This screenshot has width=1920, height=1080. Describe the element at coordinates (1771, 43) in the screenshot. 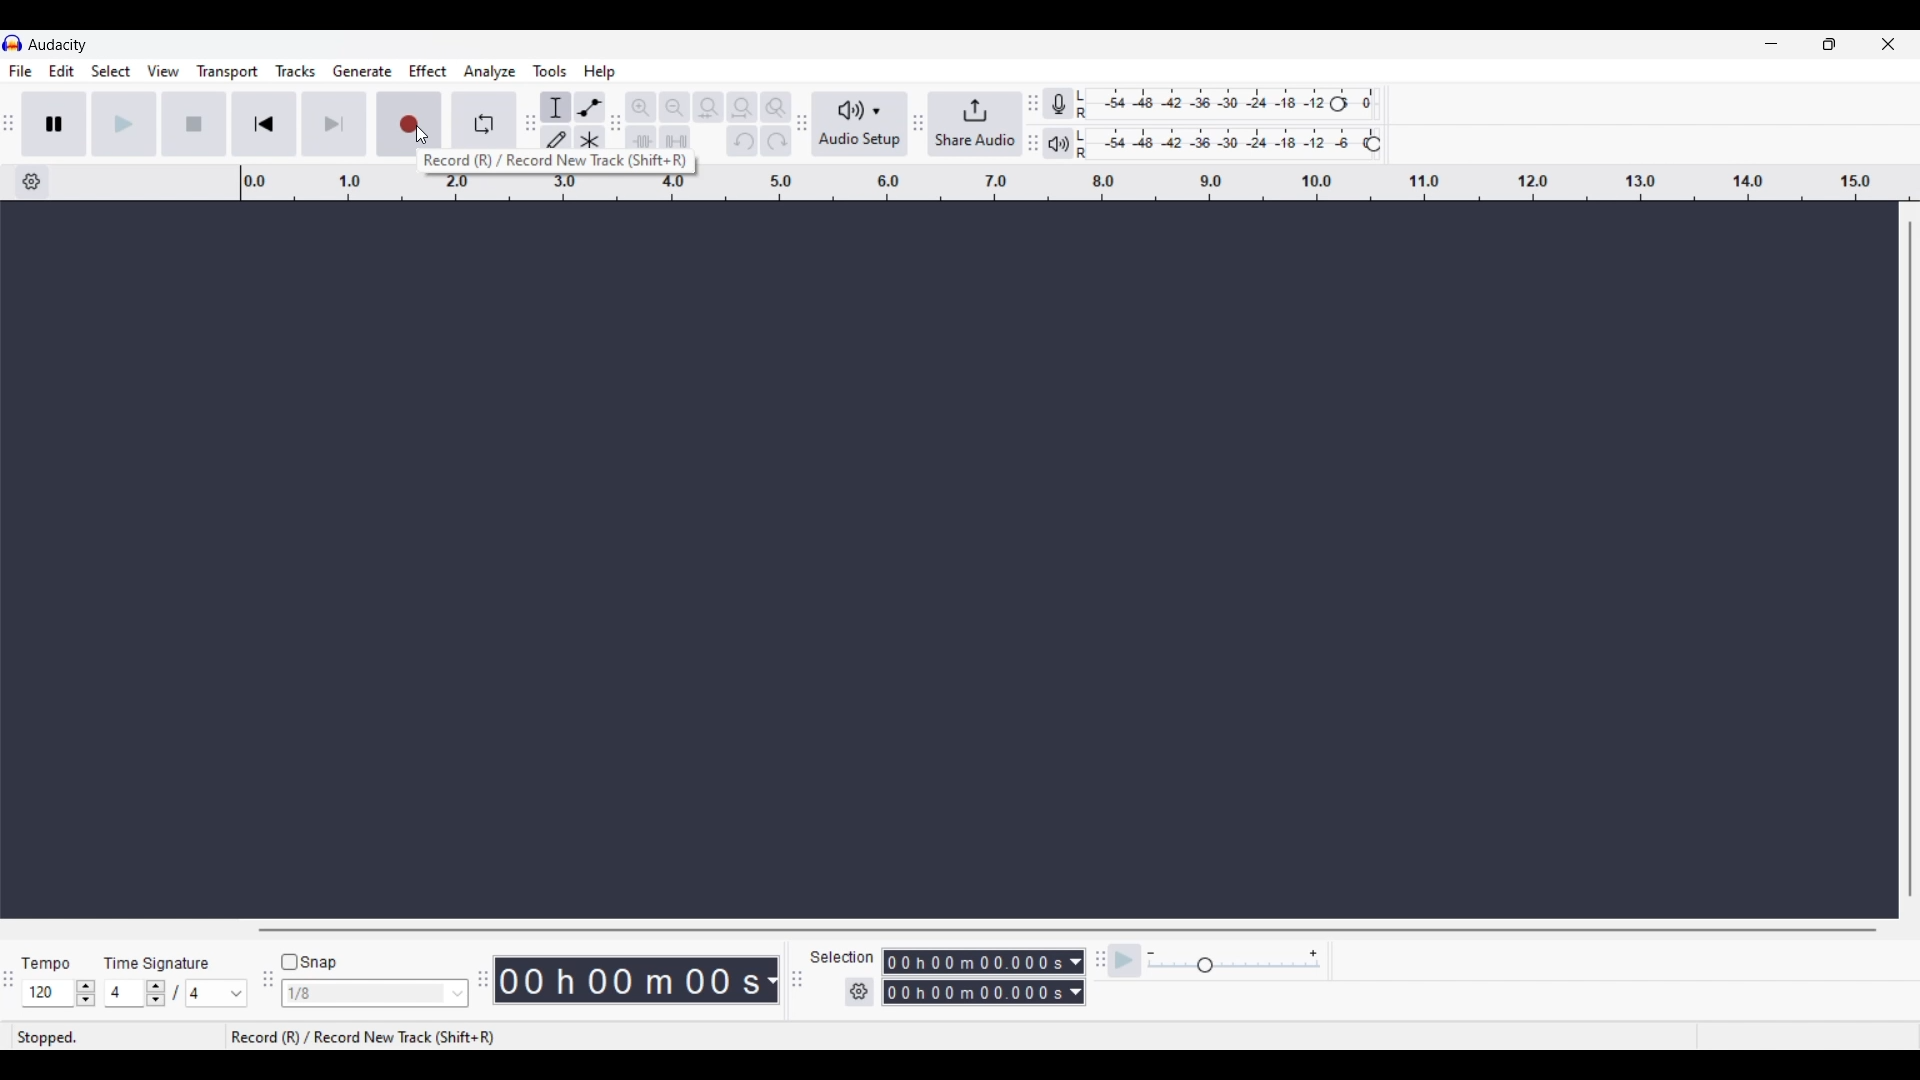

I see `Minimize` at that location.